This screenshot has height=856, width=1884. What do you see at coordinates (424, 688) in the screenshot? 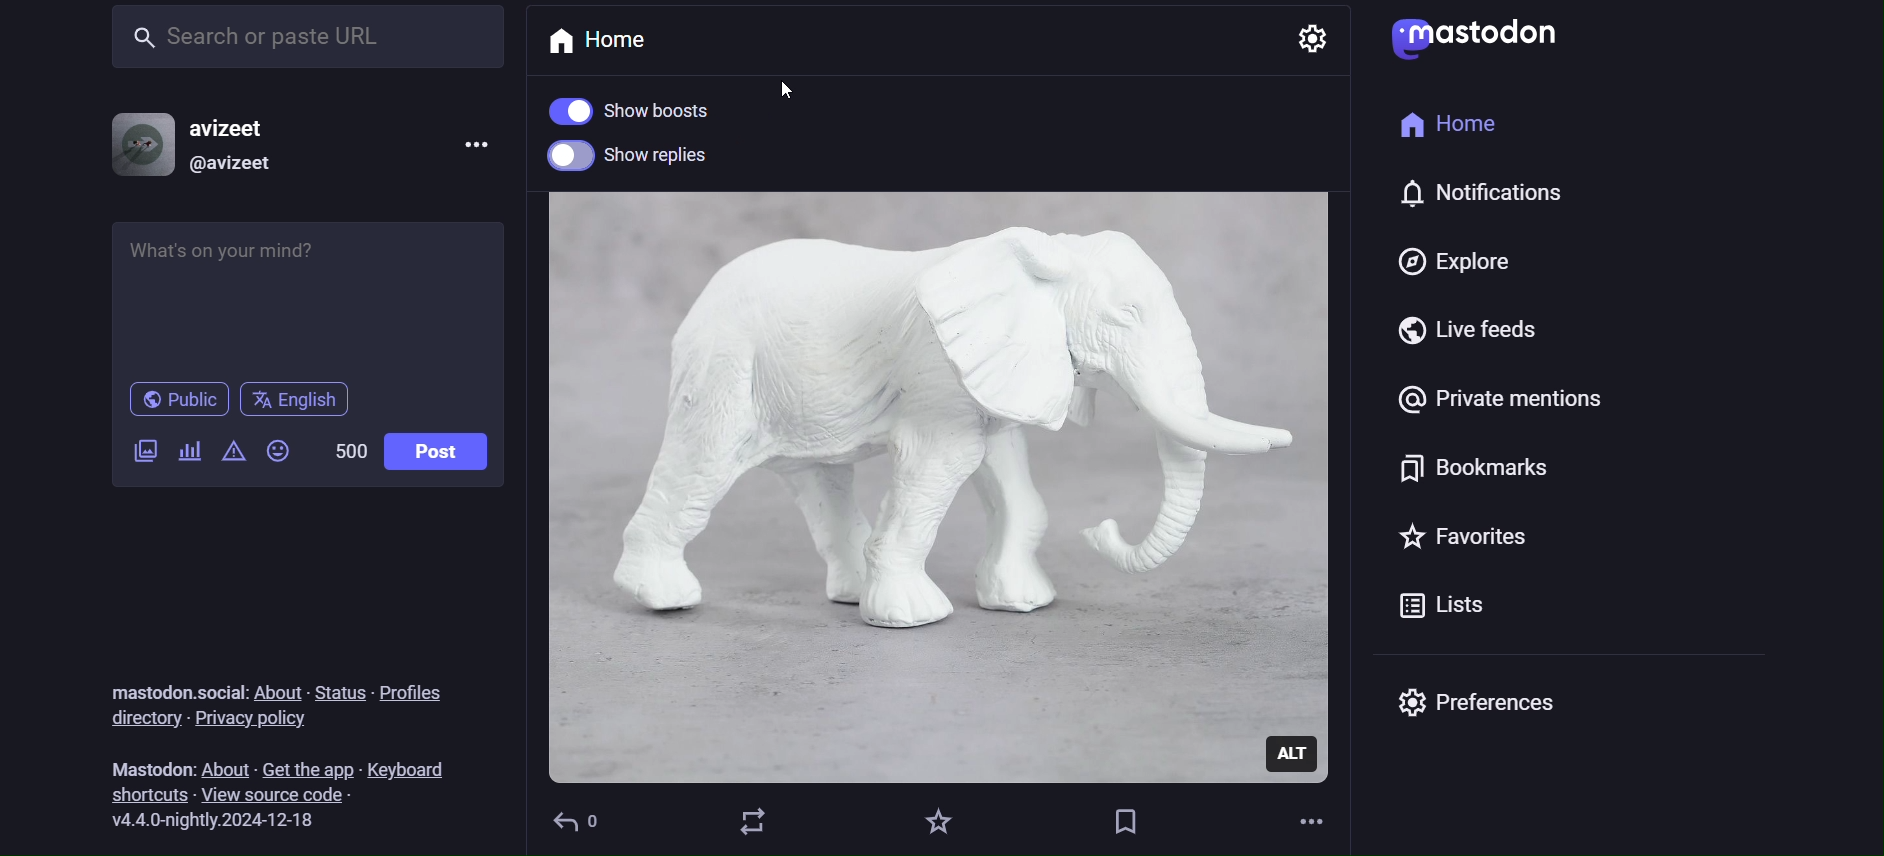
I see `profiles` at bounding box center [424, 688].